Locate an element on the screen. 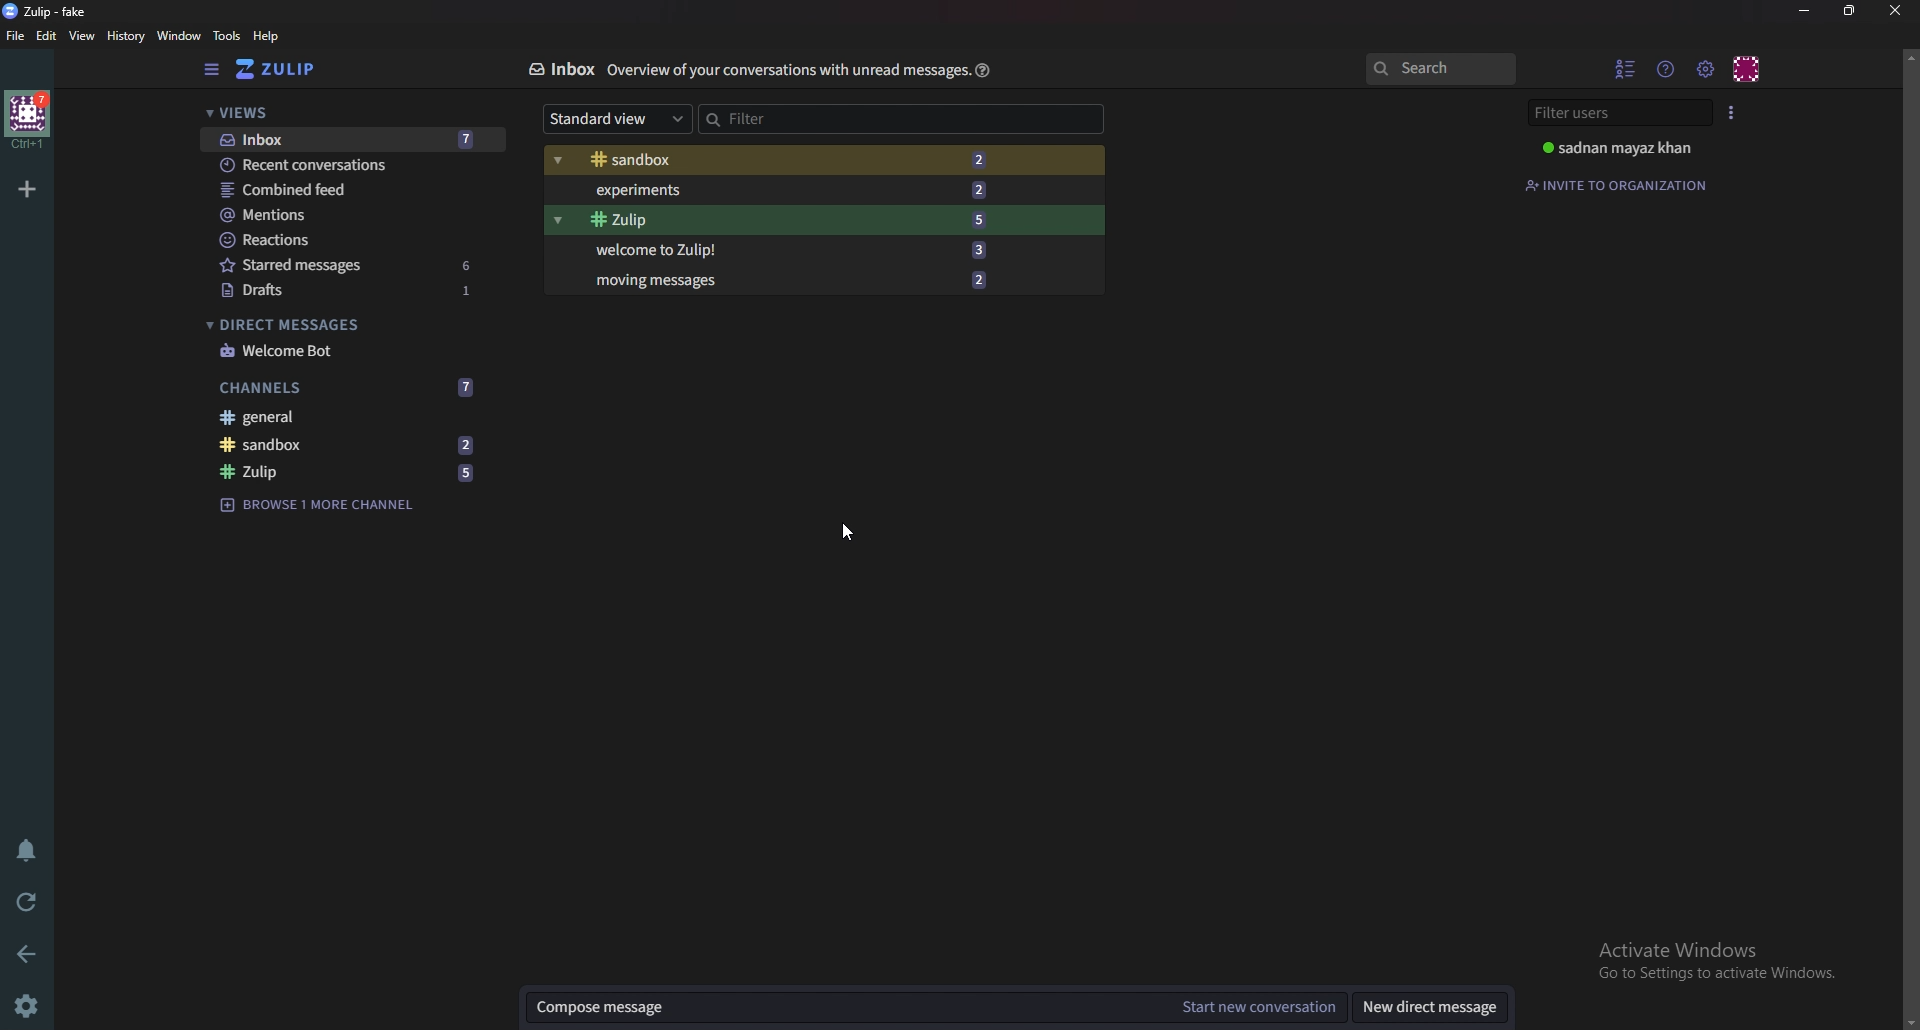 The height and width of the screenshot is (1030, 1920). 2 is located at coordinates (470, 444).